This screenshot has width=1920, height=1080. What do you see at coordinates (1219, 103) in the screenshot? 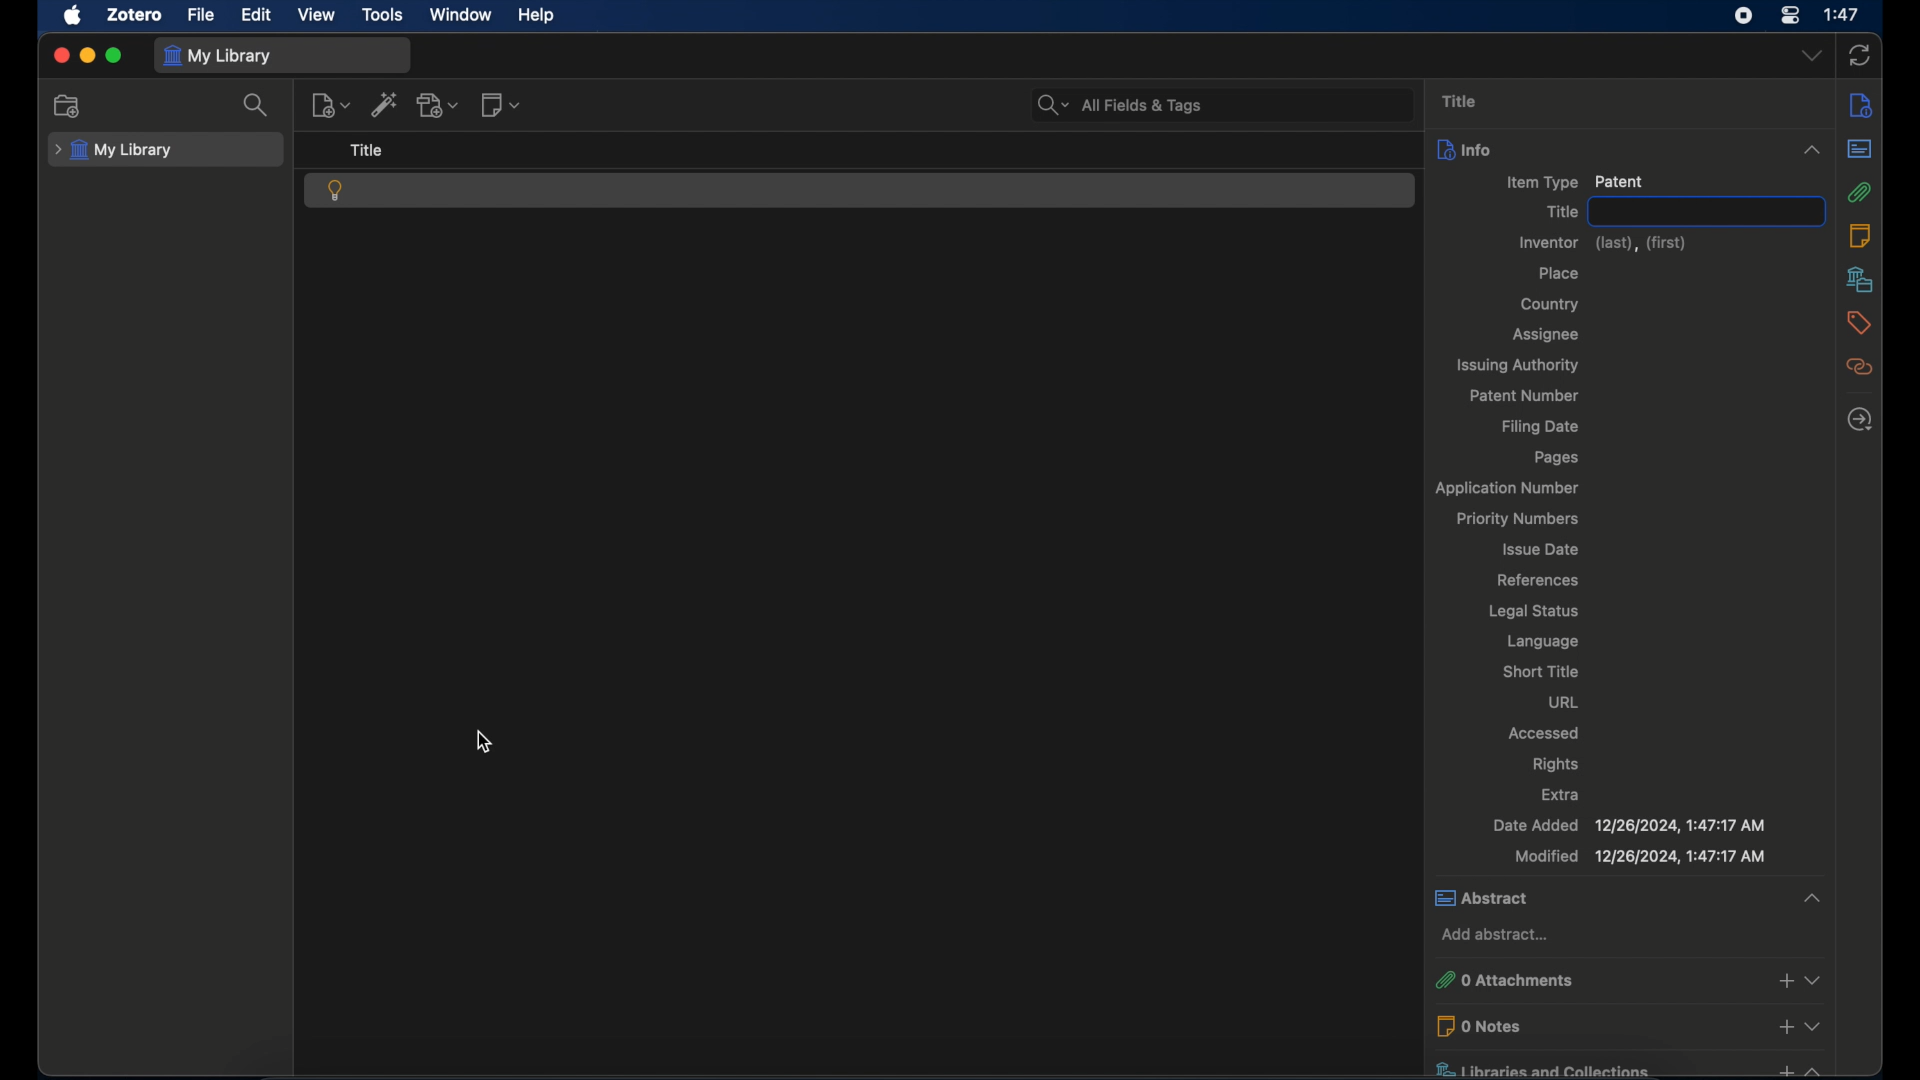
I see `All Fields & Tags` at bounding box center [1219, 103].